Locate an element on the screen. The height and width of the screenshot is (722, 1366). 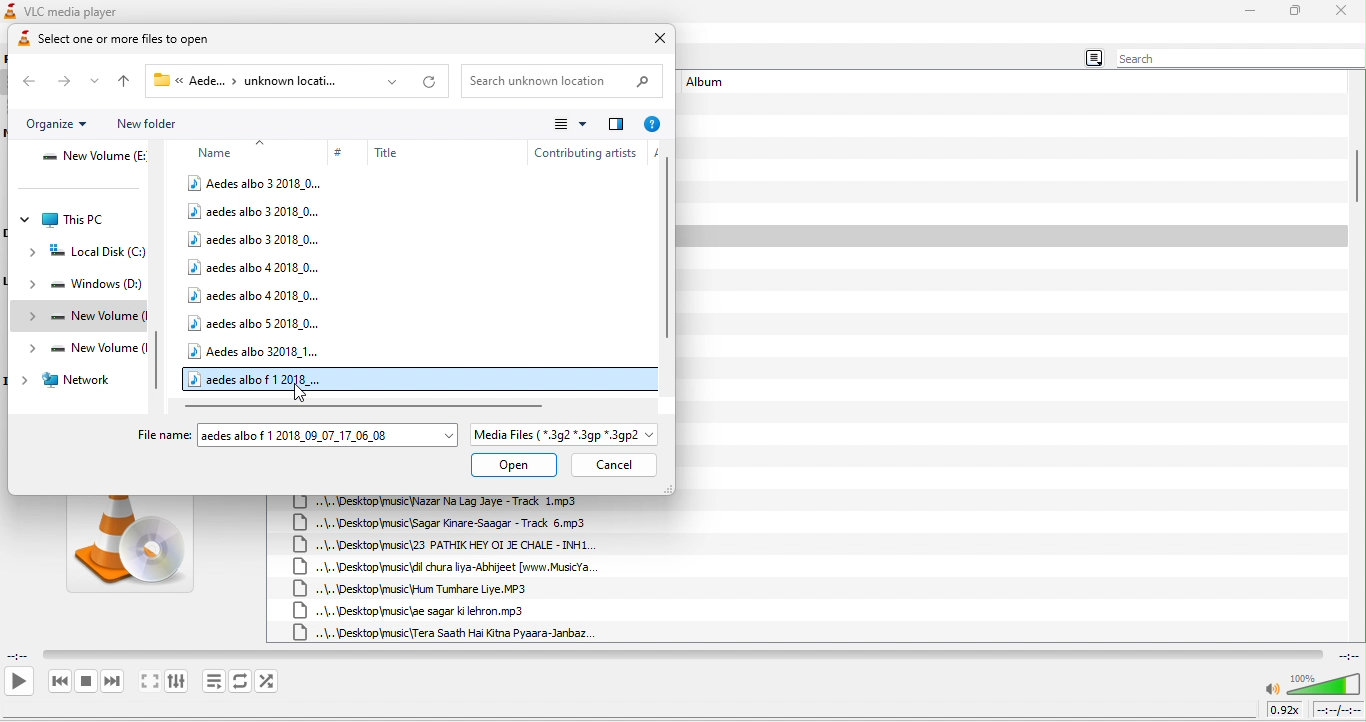
..\..\Desktop\music {Tera Saath Hai Kitna Pyaara-Janbaz. is located at coordinates (445, 632).